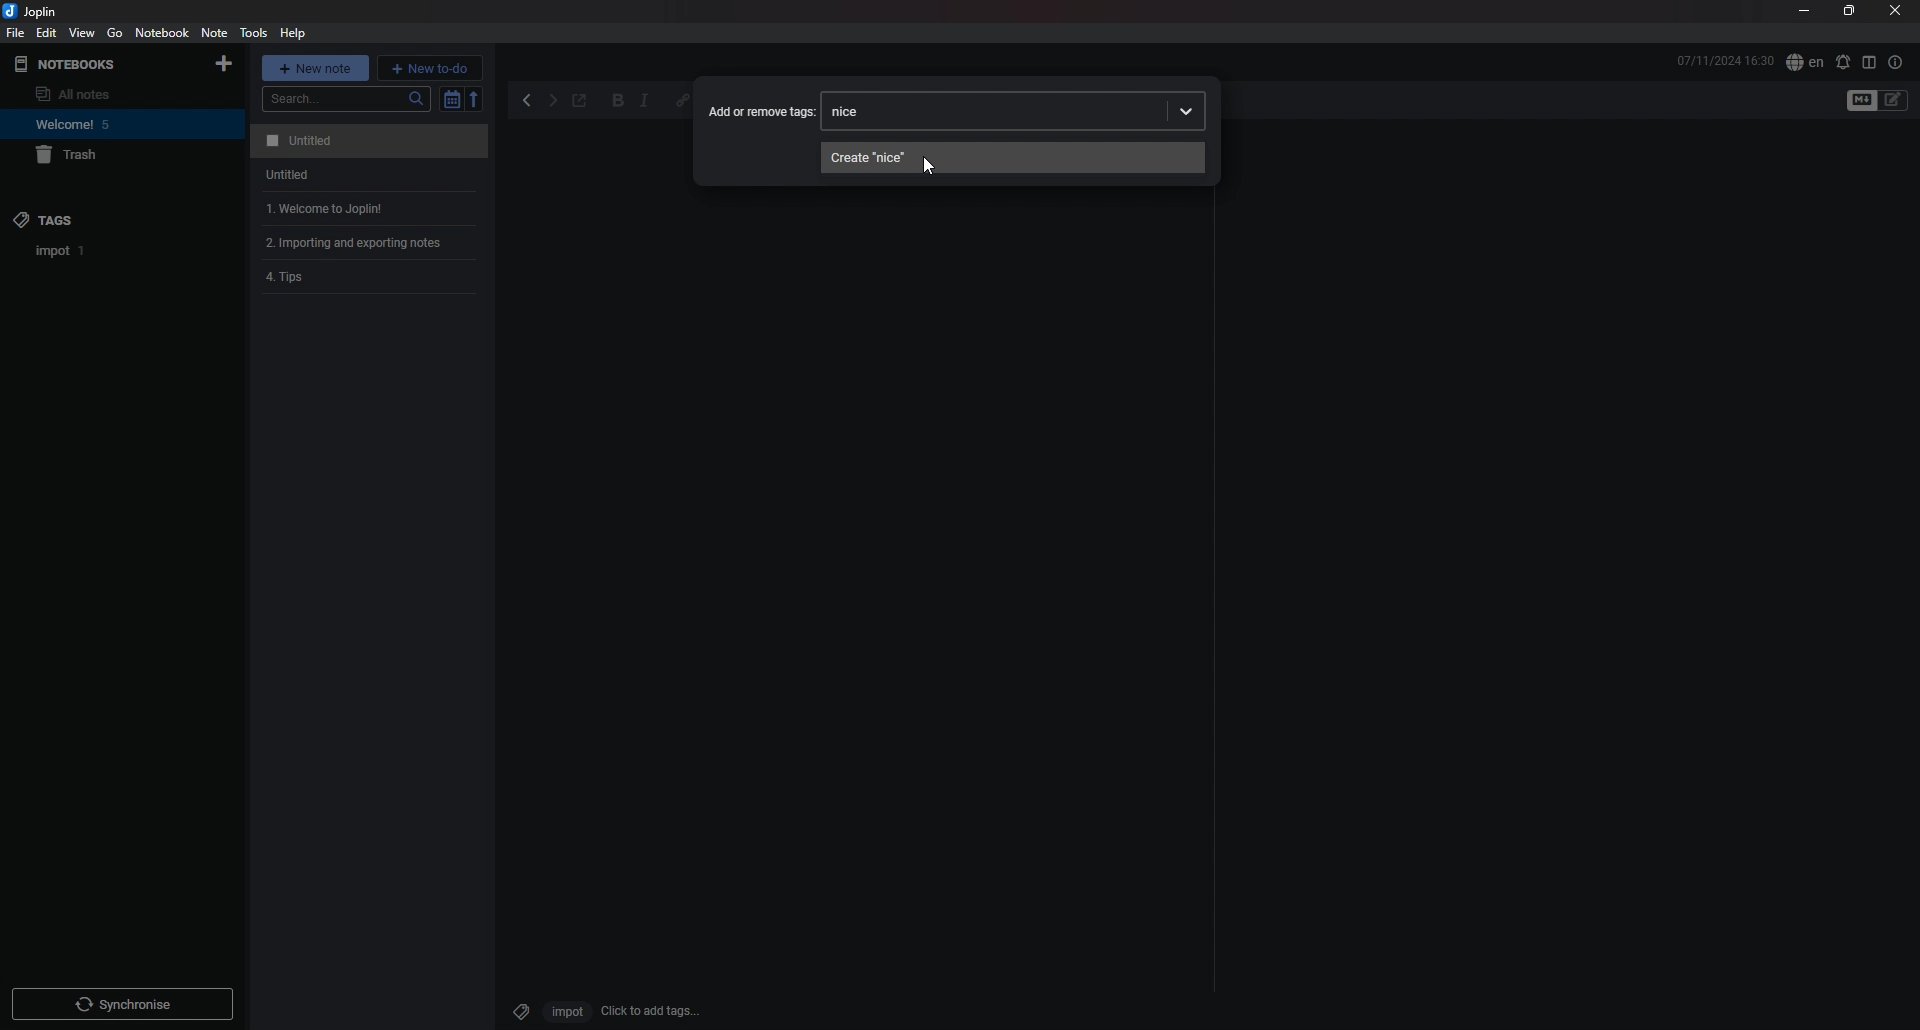 This screenshot has width=1920, height=1030. I want to click on HELP, so click(293, 33).